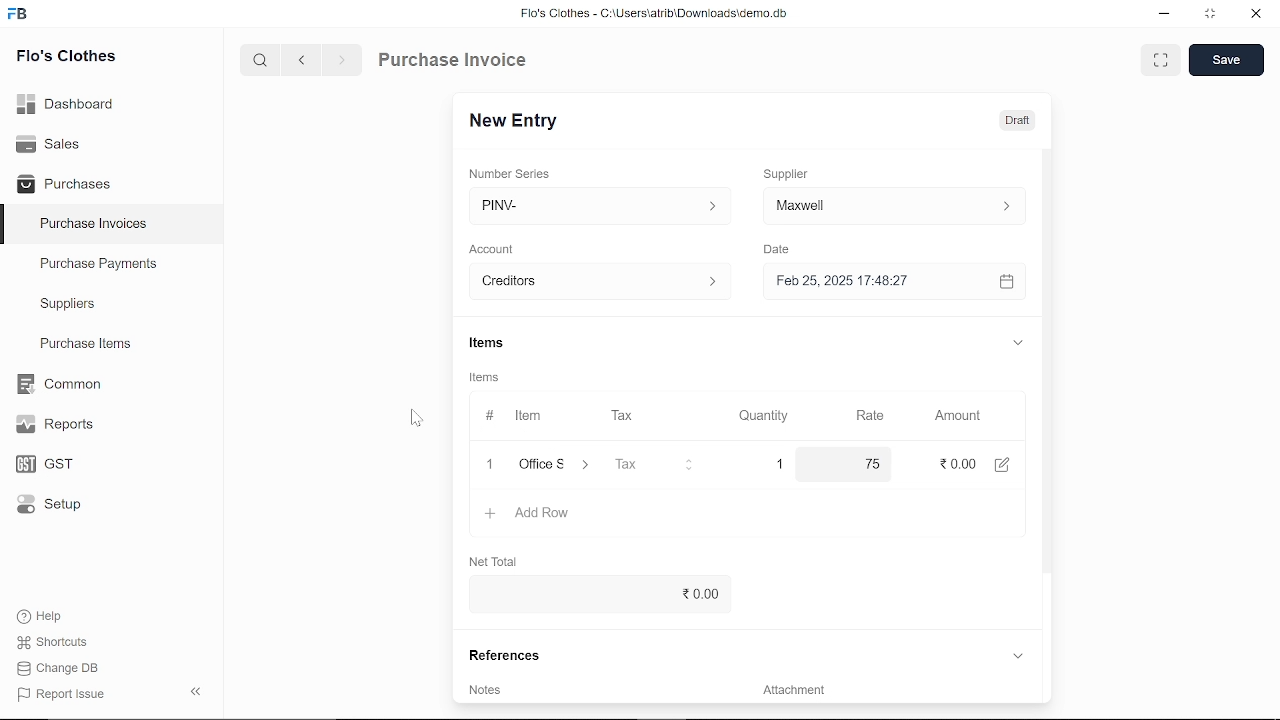 This screenshot has width=1280, height=720. Describe the element at coordinates (66, 57) in the screenshot. I see `Flo's Clothes` at that location.